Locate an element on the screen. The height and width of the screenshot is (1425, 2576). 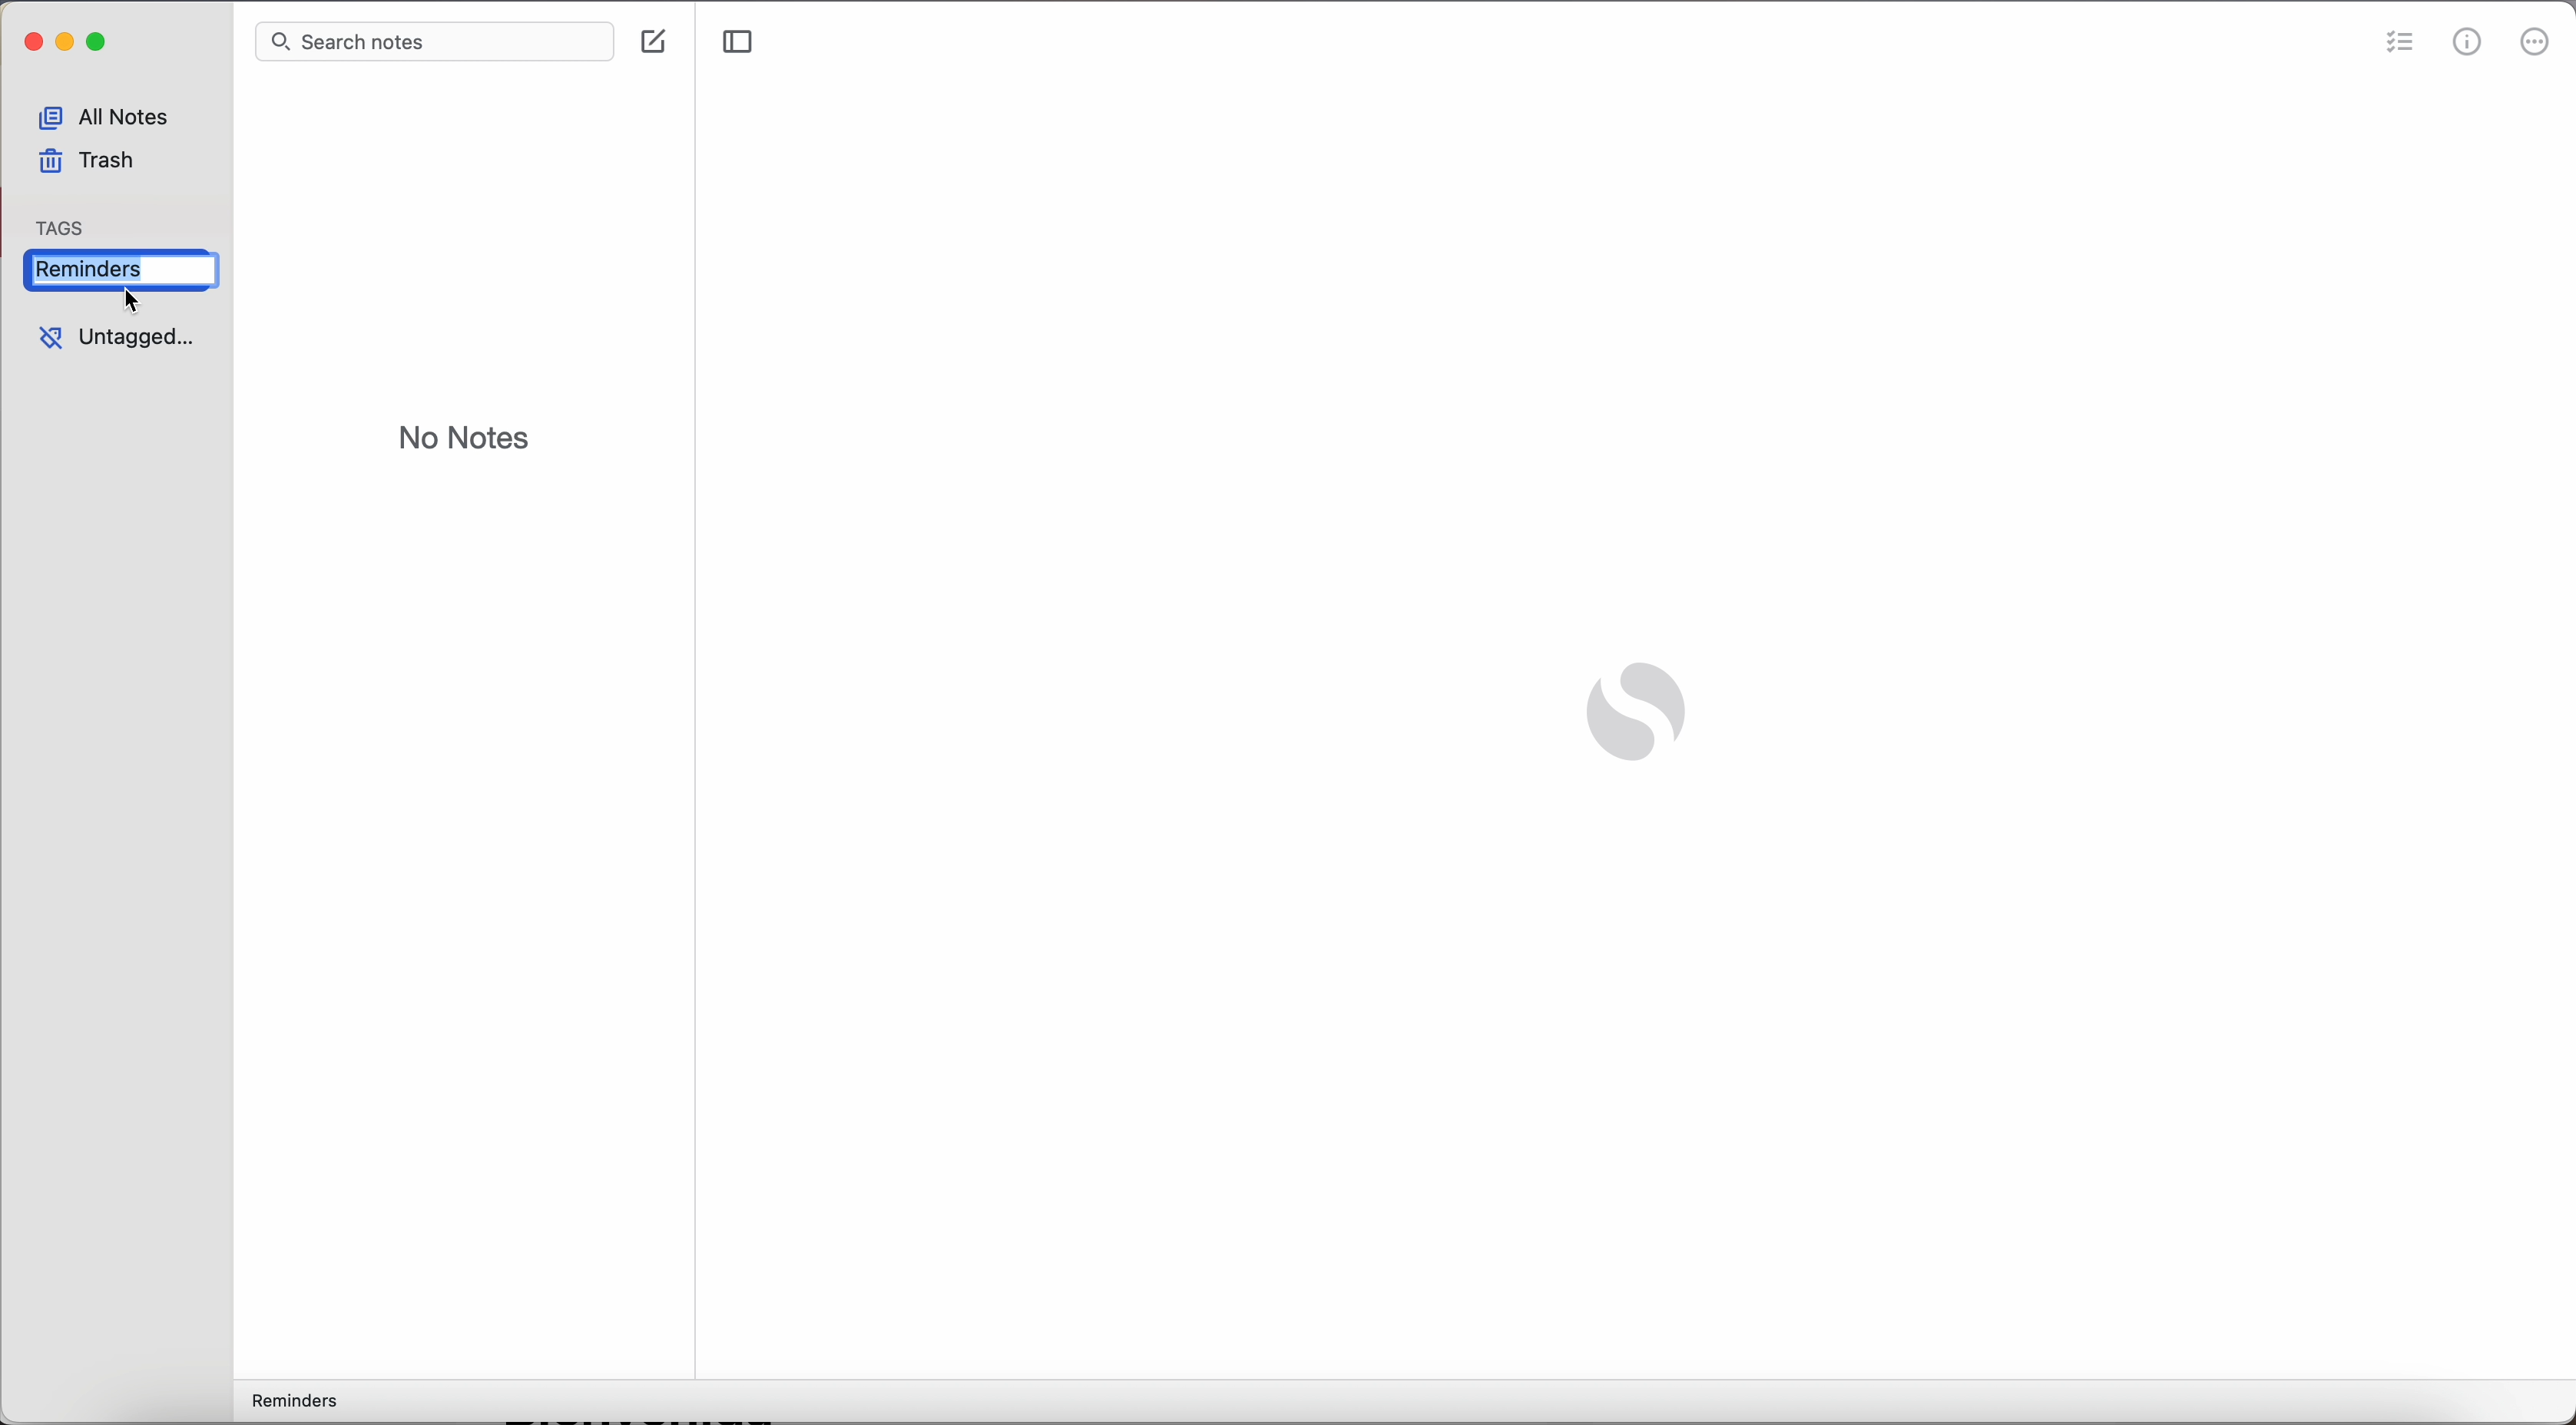
maximize Simplenote is located at coordinates (101, 45).